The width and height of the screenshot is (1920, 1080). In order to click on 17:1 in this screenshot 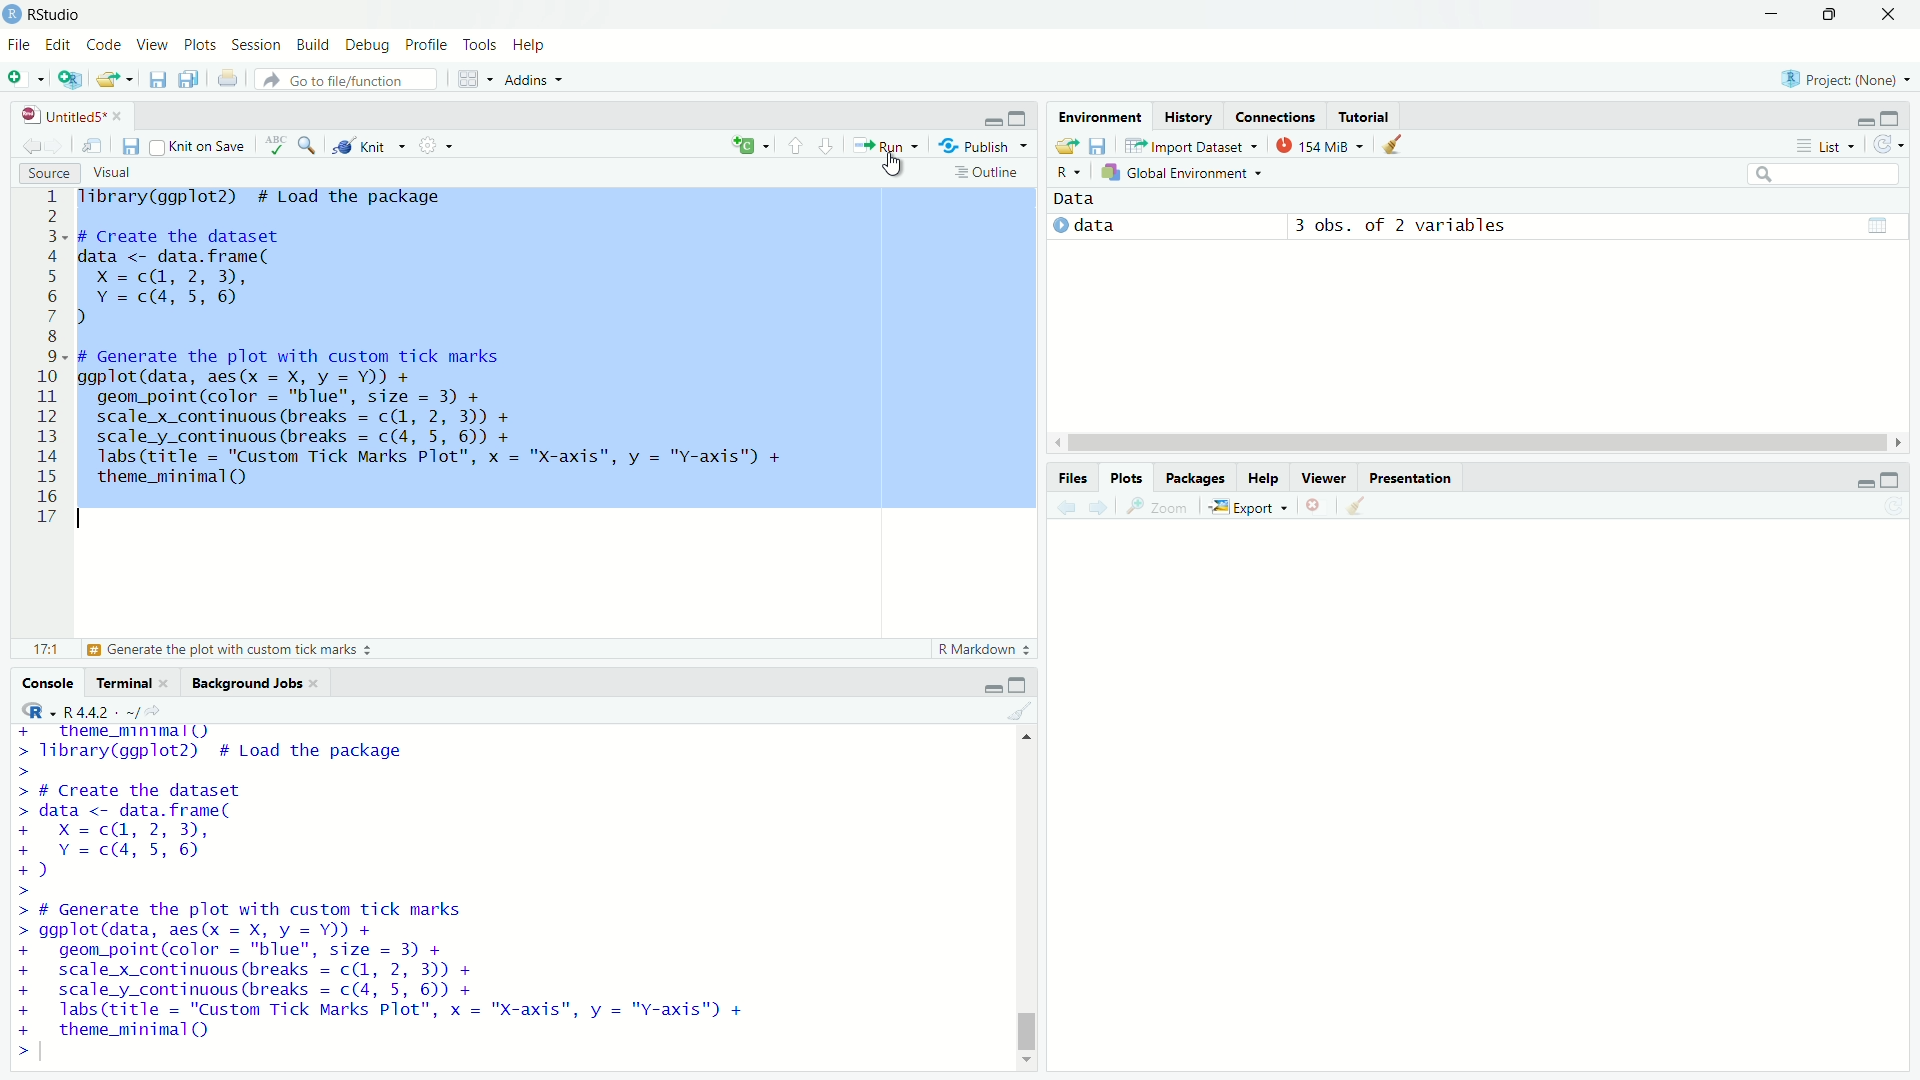, I will do `click(35, 649)`.